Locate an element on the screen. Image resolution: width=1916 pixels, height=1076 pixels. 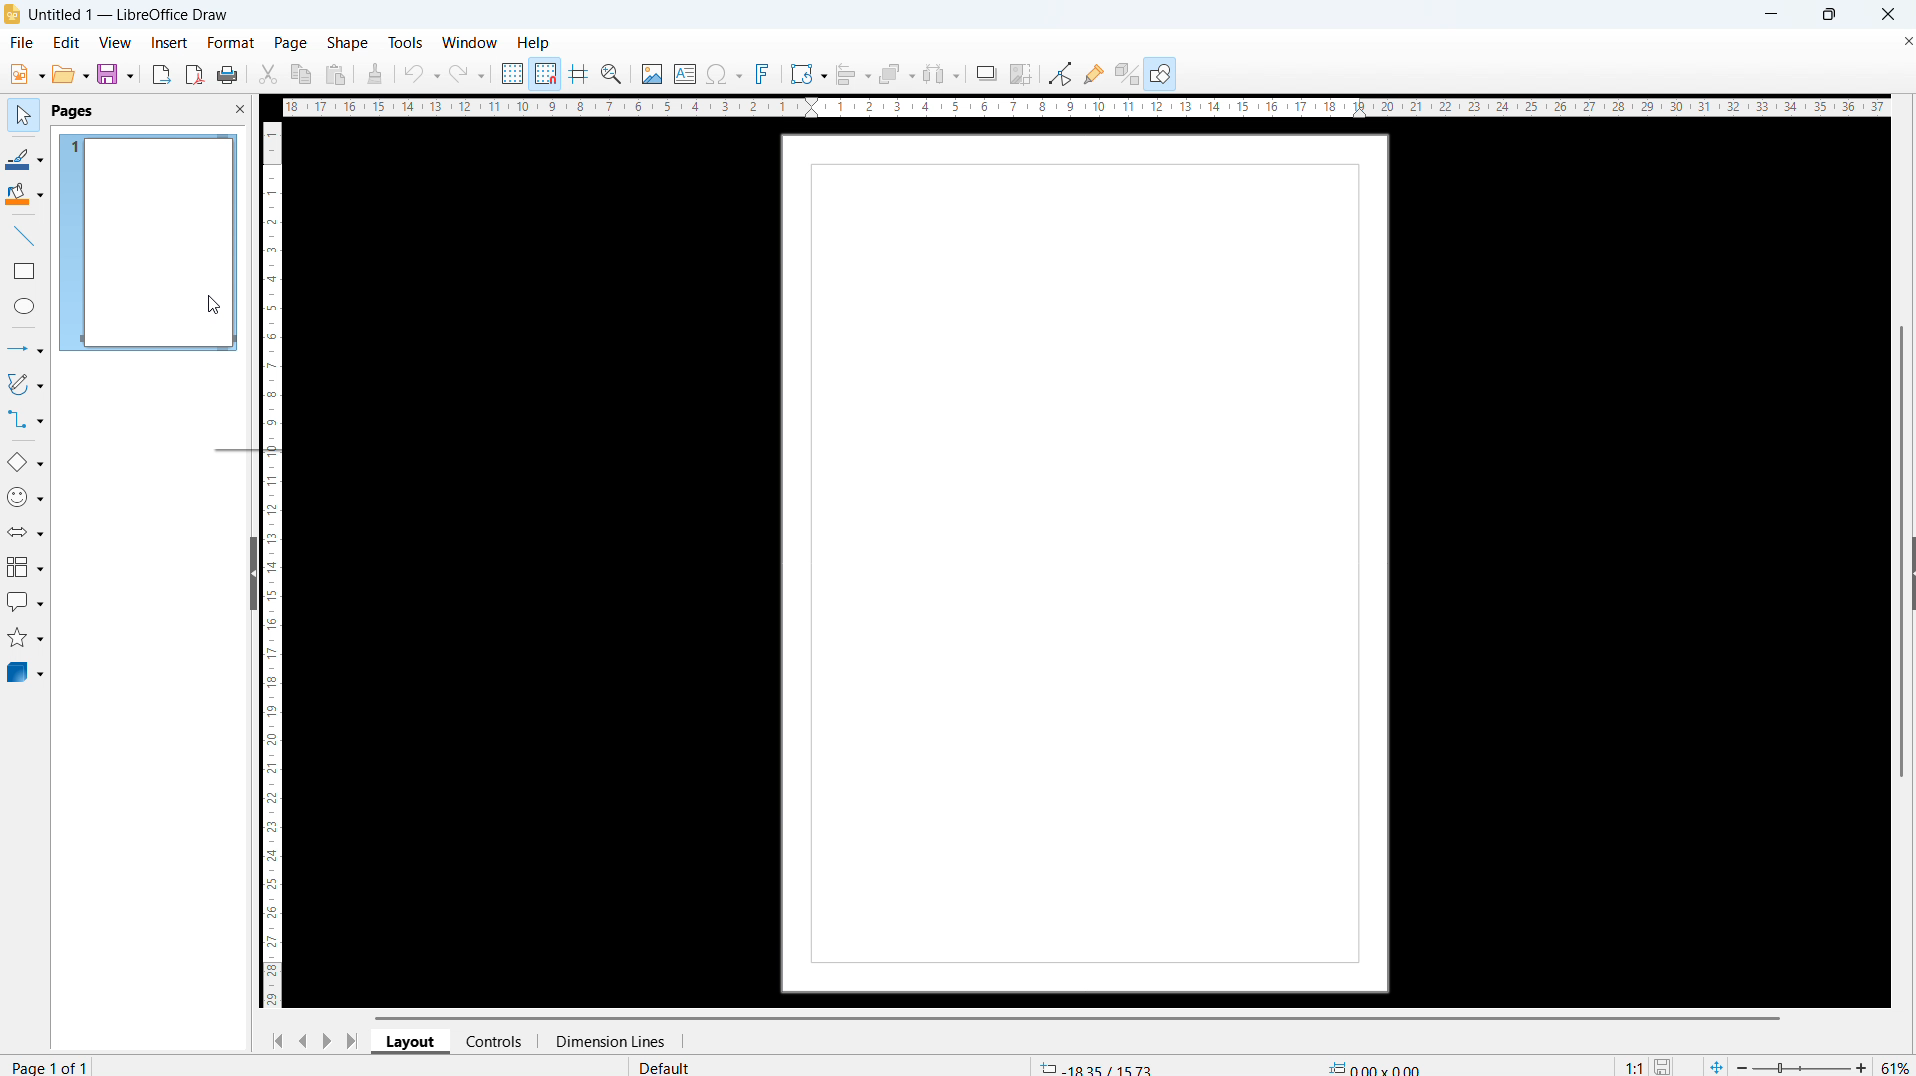
format is located at coordinates (231, 43).